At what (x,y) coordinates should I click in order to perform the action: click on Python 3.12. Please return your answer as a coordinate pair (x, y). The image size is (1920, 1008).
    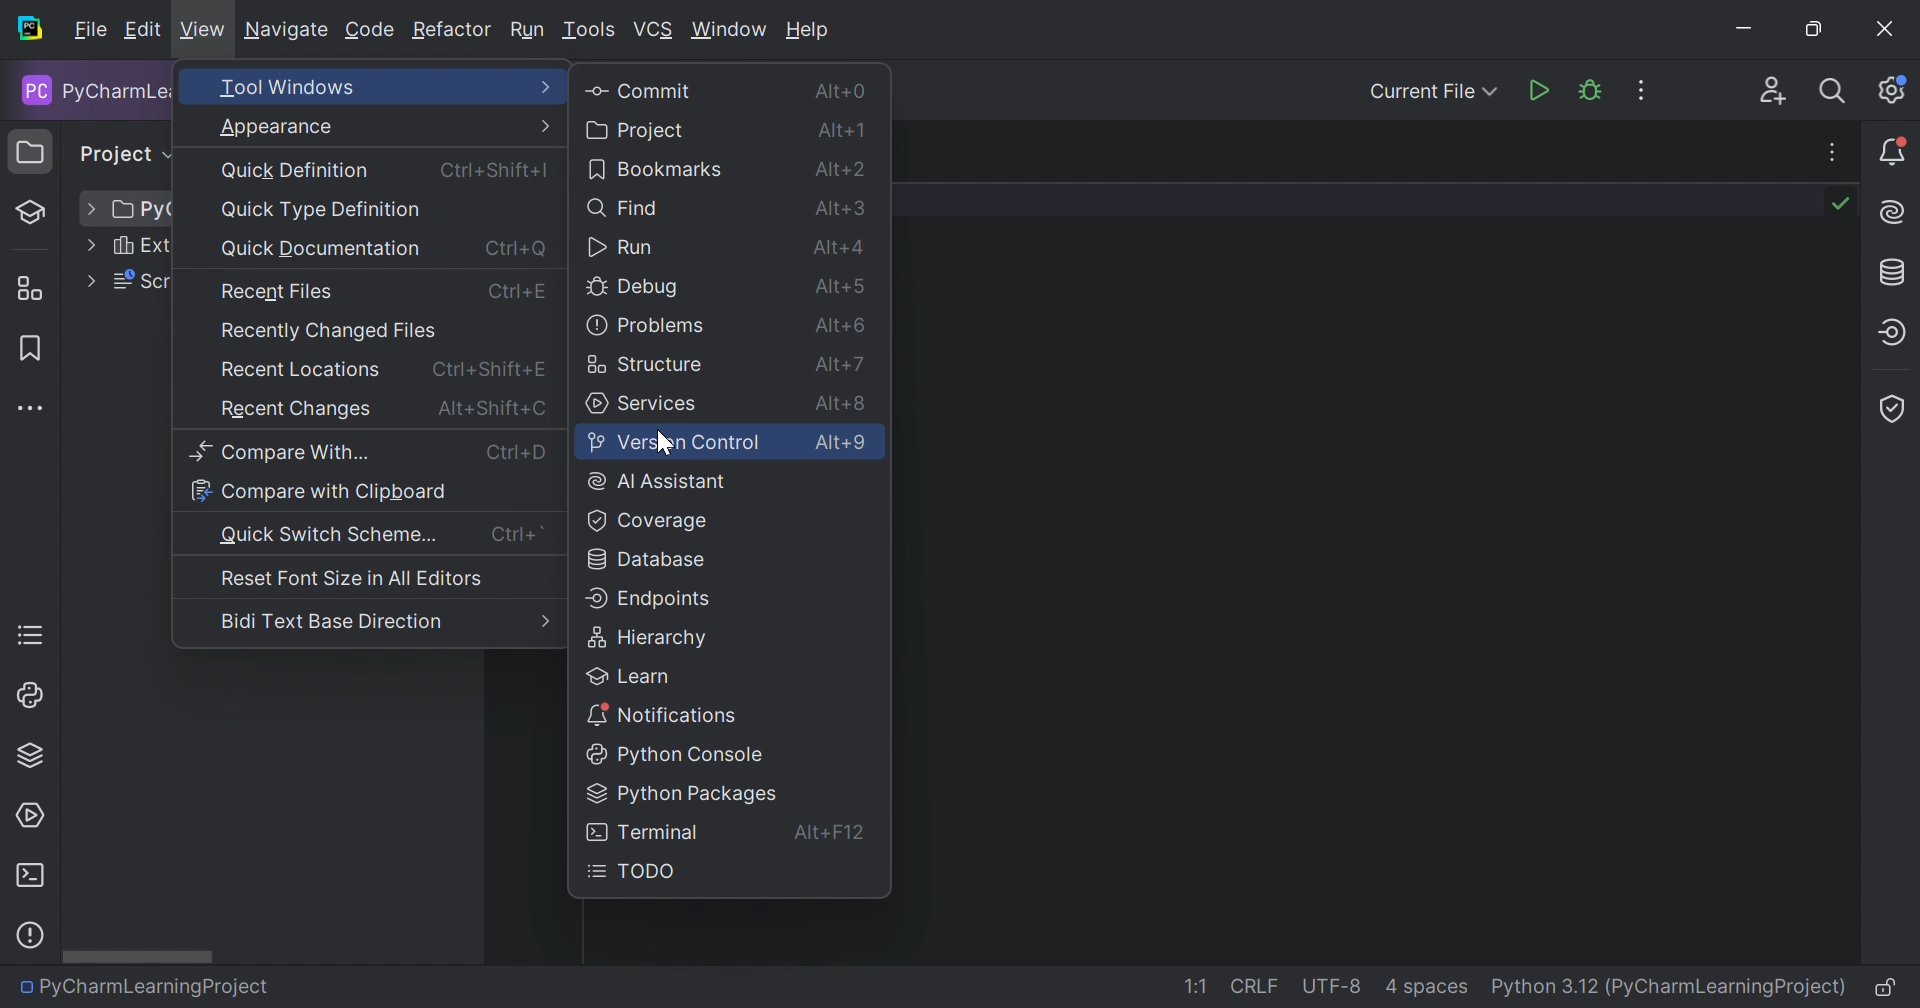
    Looking at the image, I should click on (1541, 988).